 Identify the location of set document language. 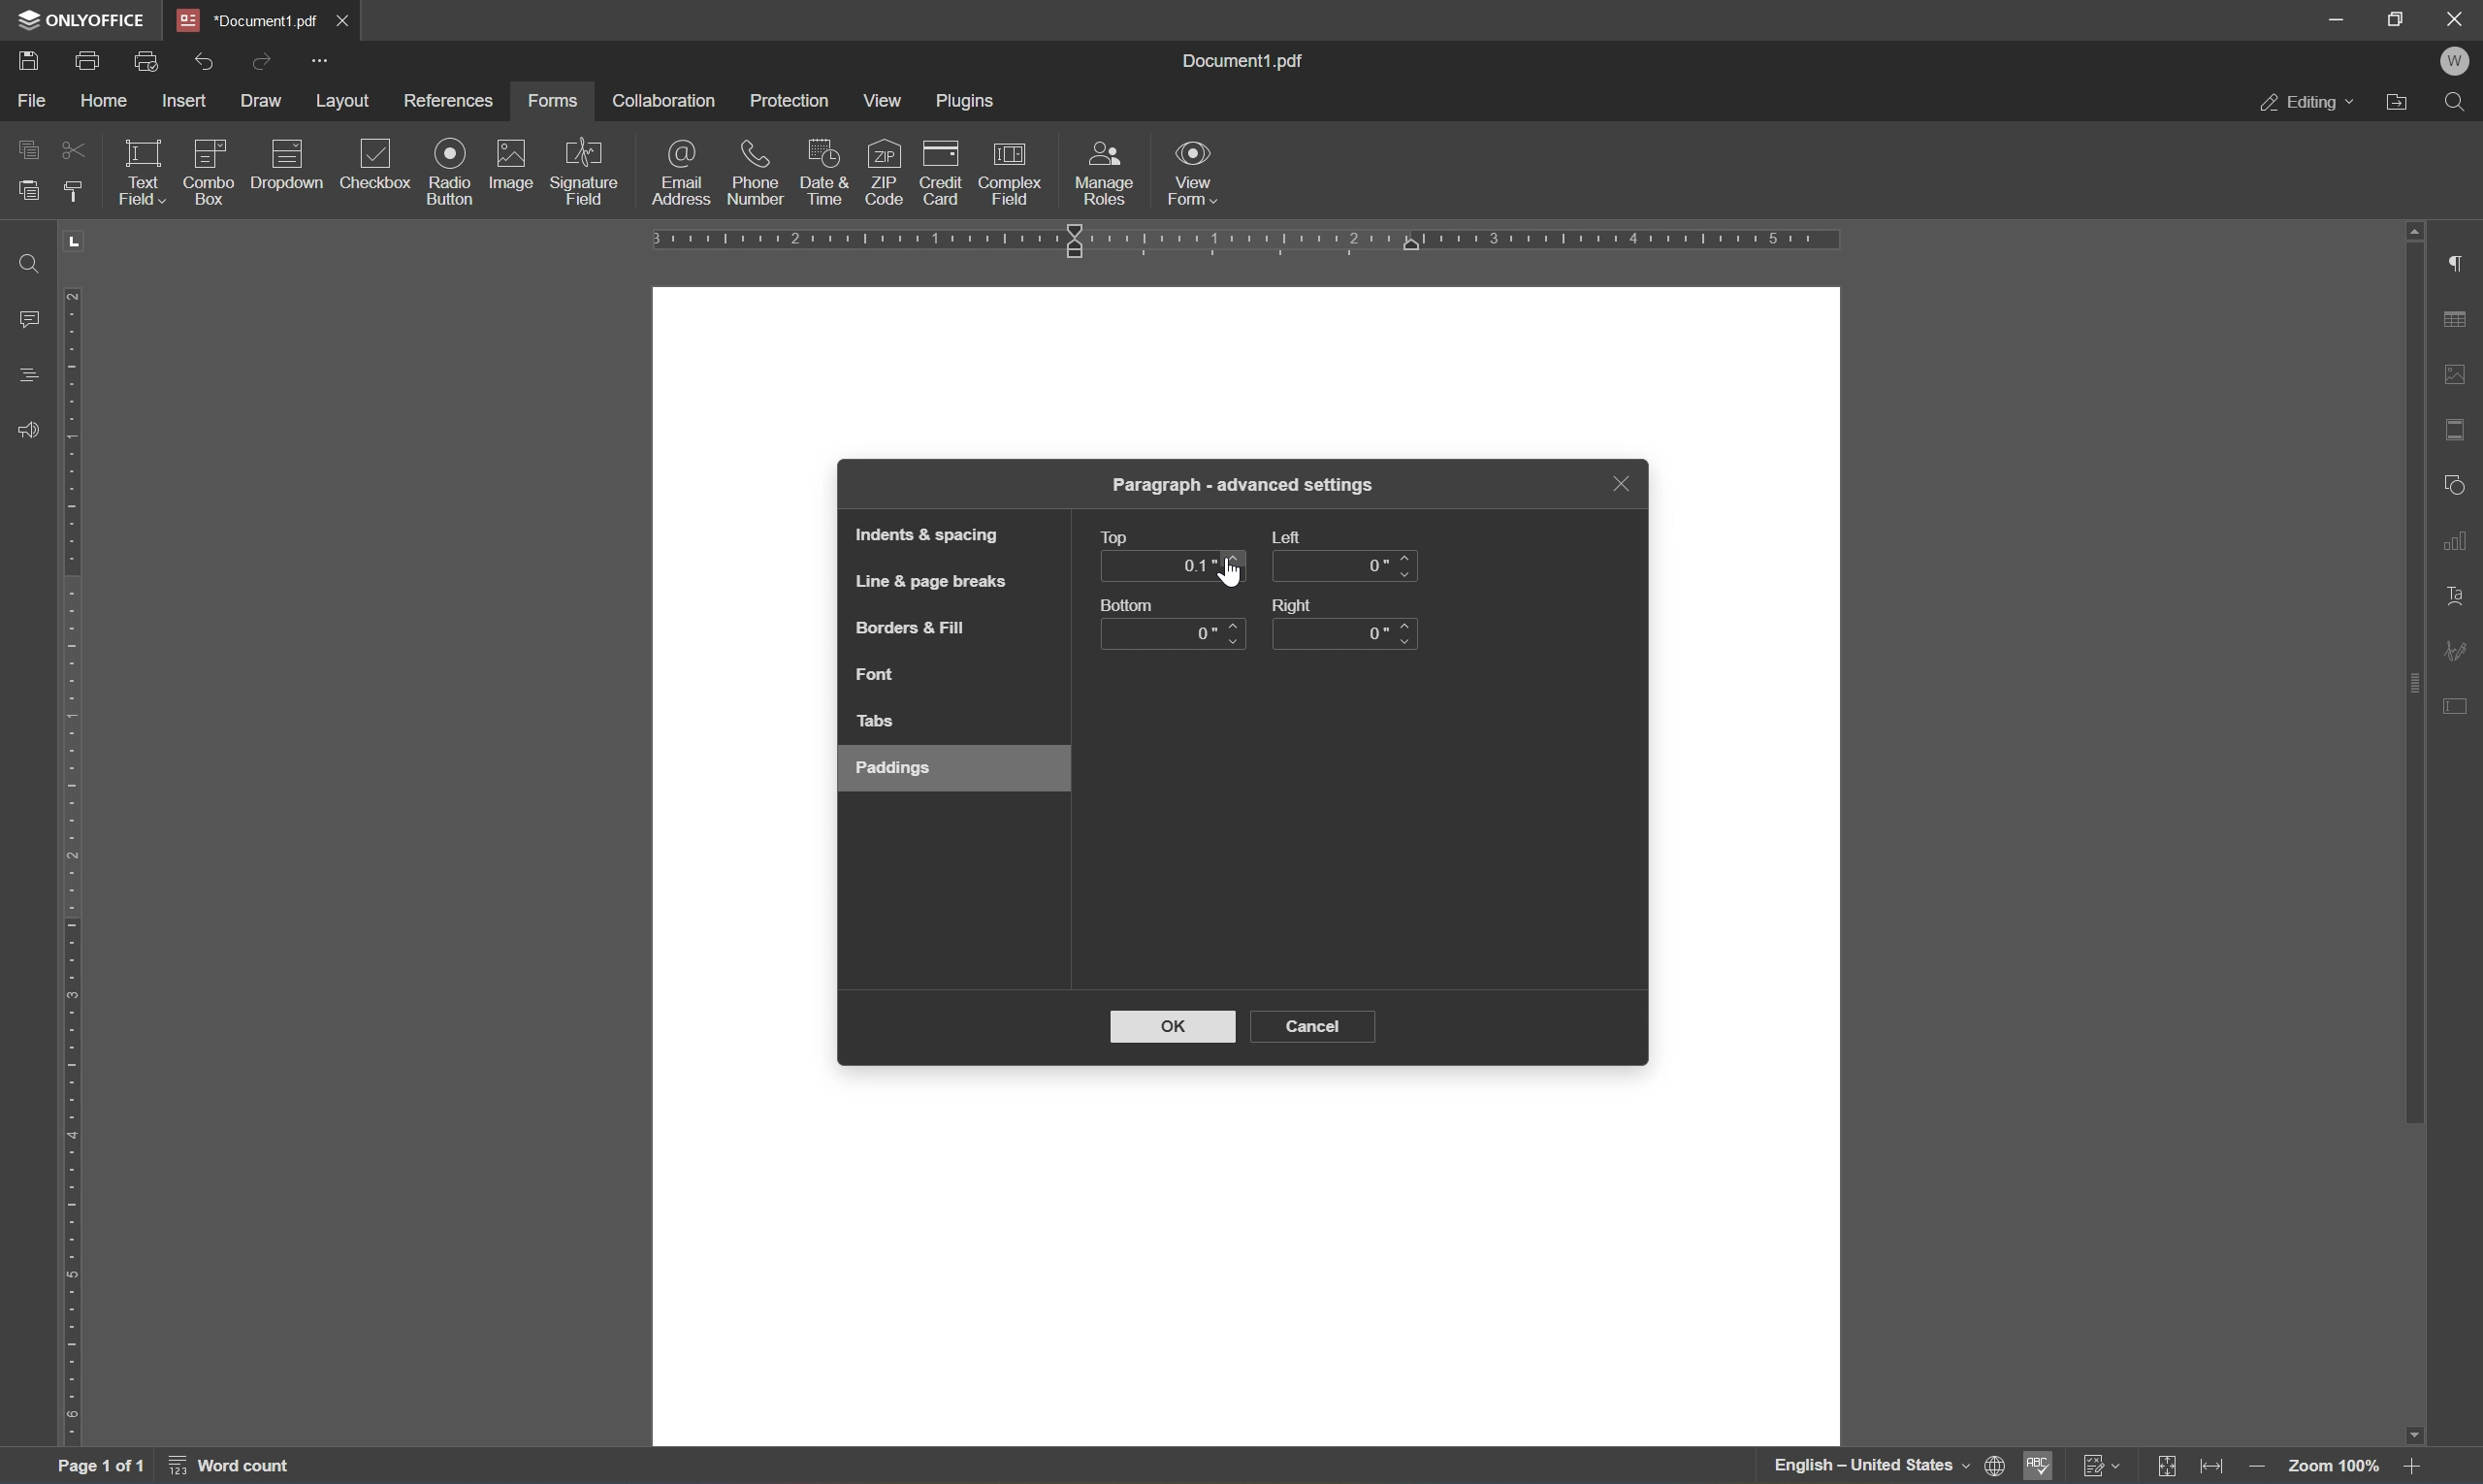
(1883, 1466).